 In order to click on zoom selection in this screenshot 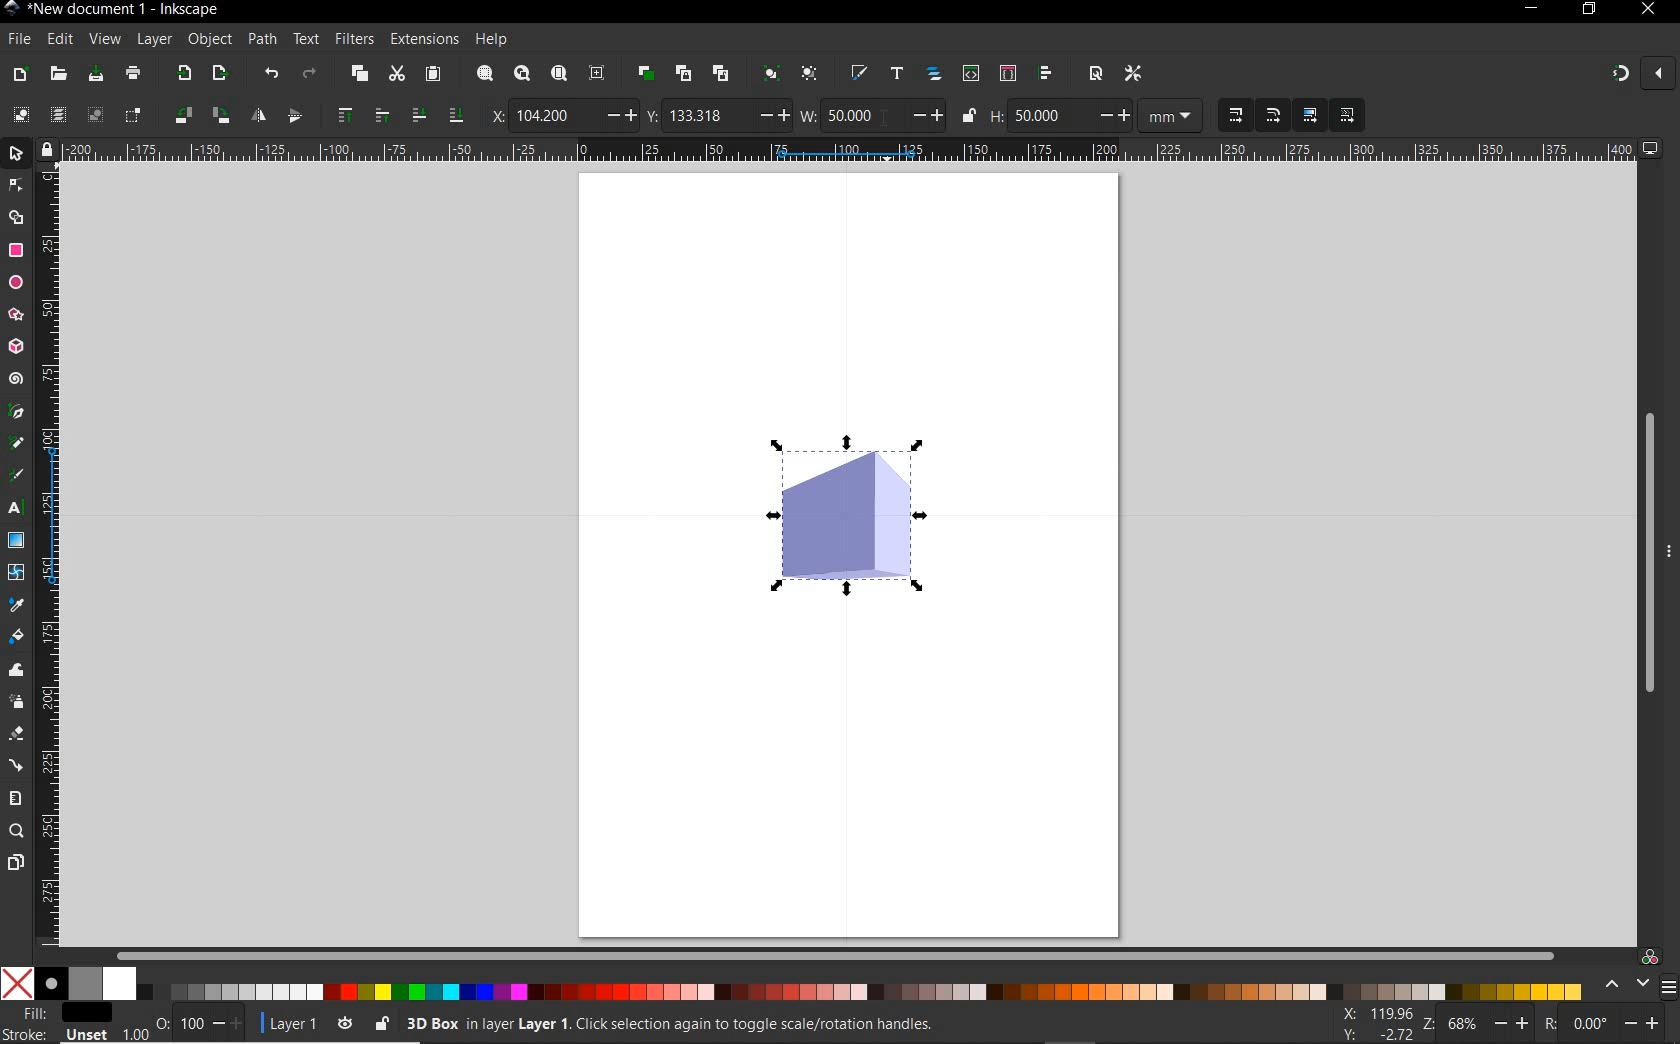, I will do `click(484, 73)`.